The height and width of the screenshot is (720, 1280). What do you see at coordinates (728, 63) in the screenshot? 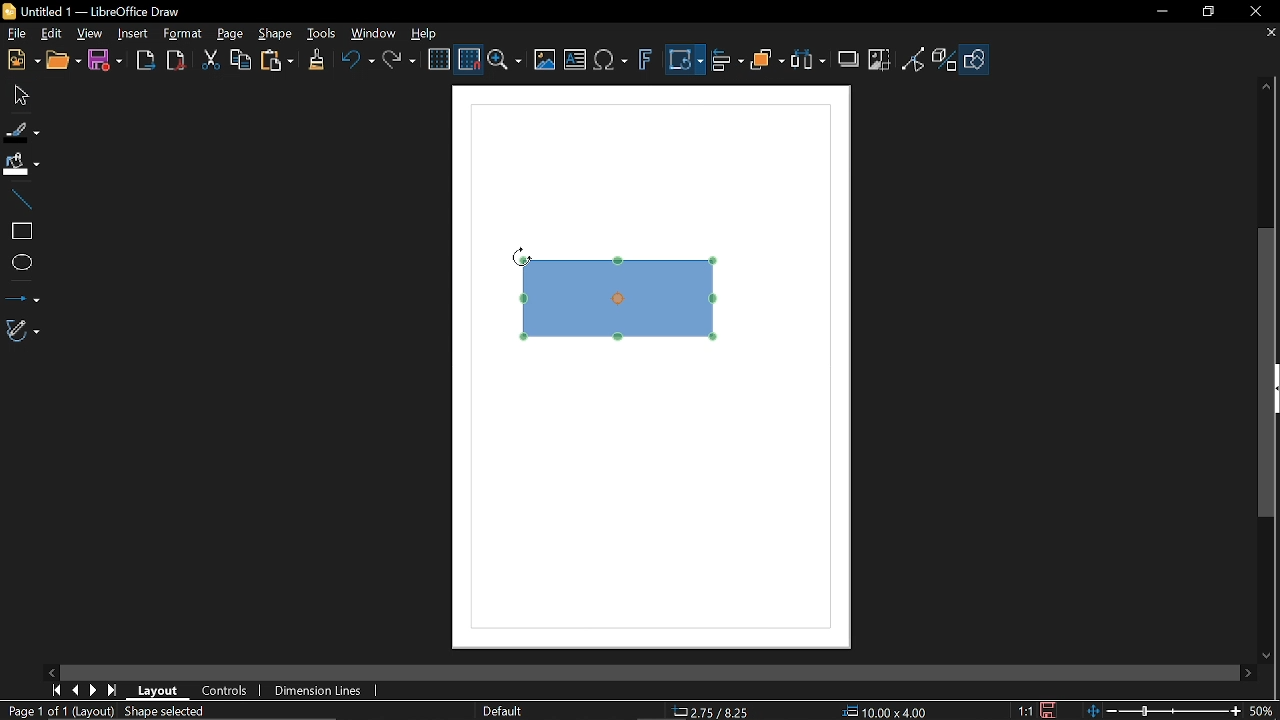
I see `Align` at bounding box center [728, 63].